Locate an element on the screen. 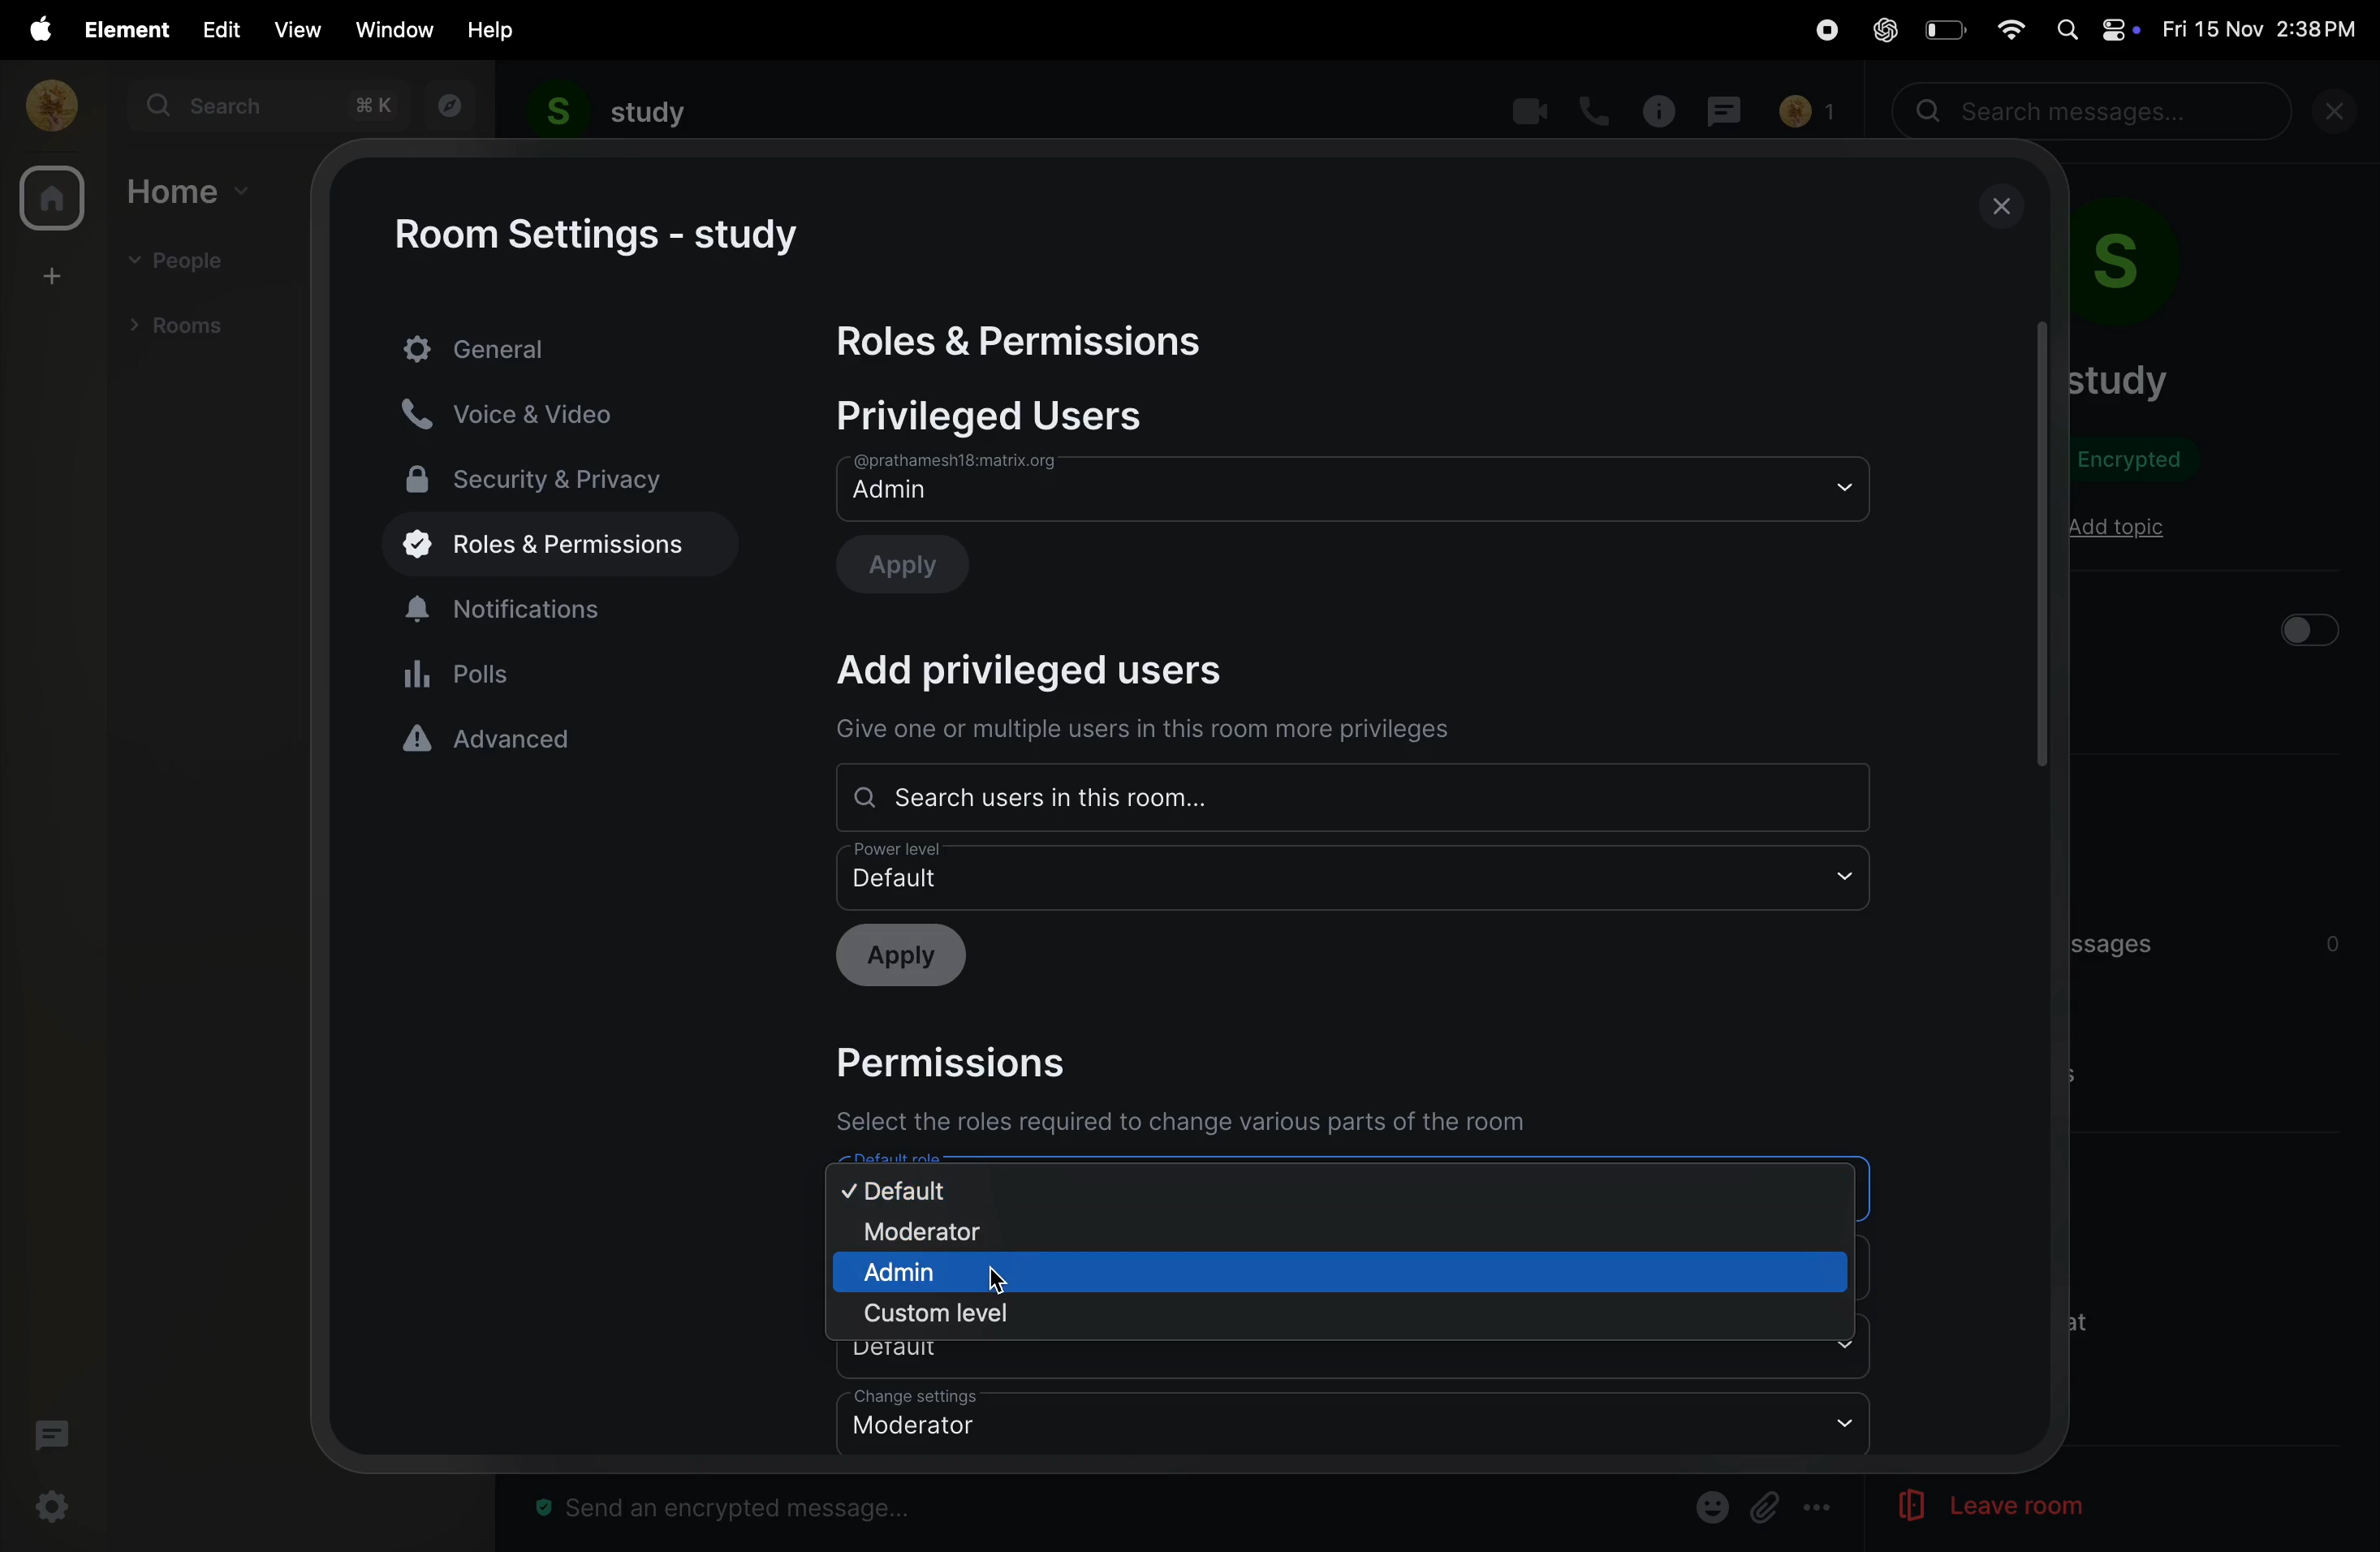  Admin is located at coordinates (1353, 487).